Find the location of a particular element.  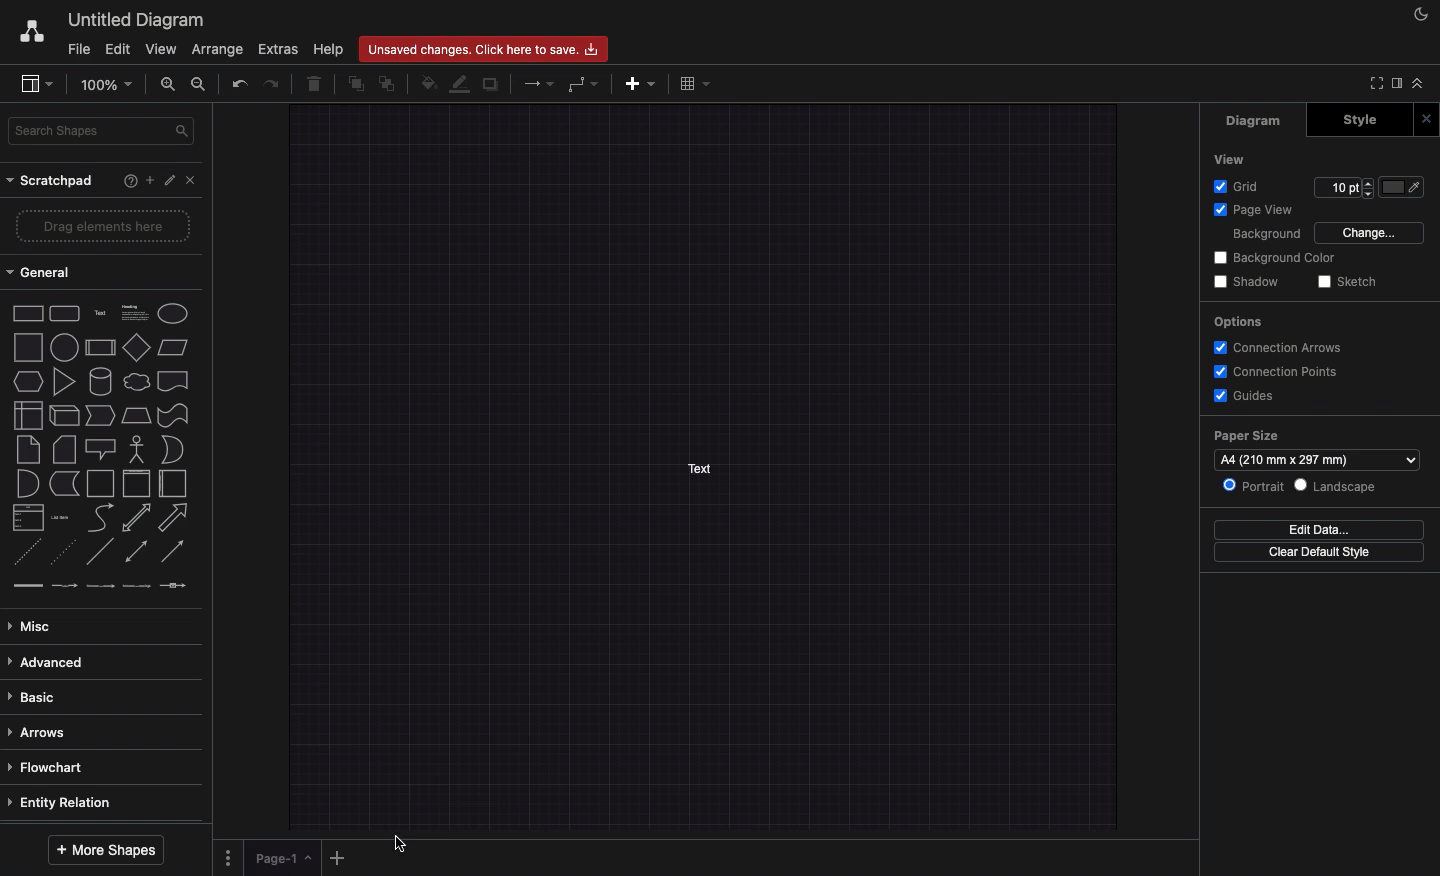

Zoom out is located at coordinates (199, 83).